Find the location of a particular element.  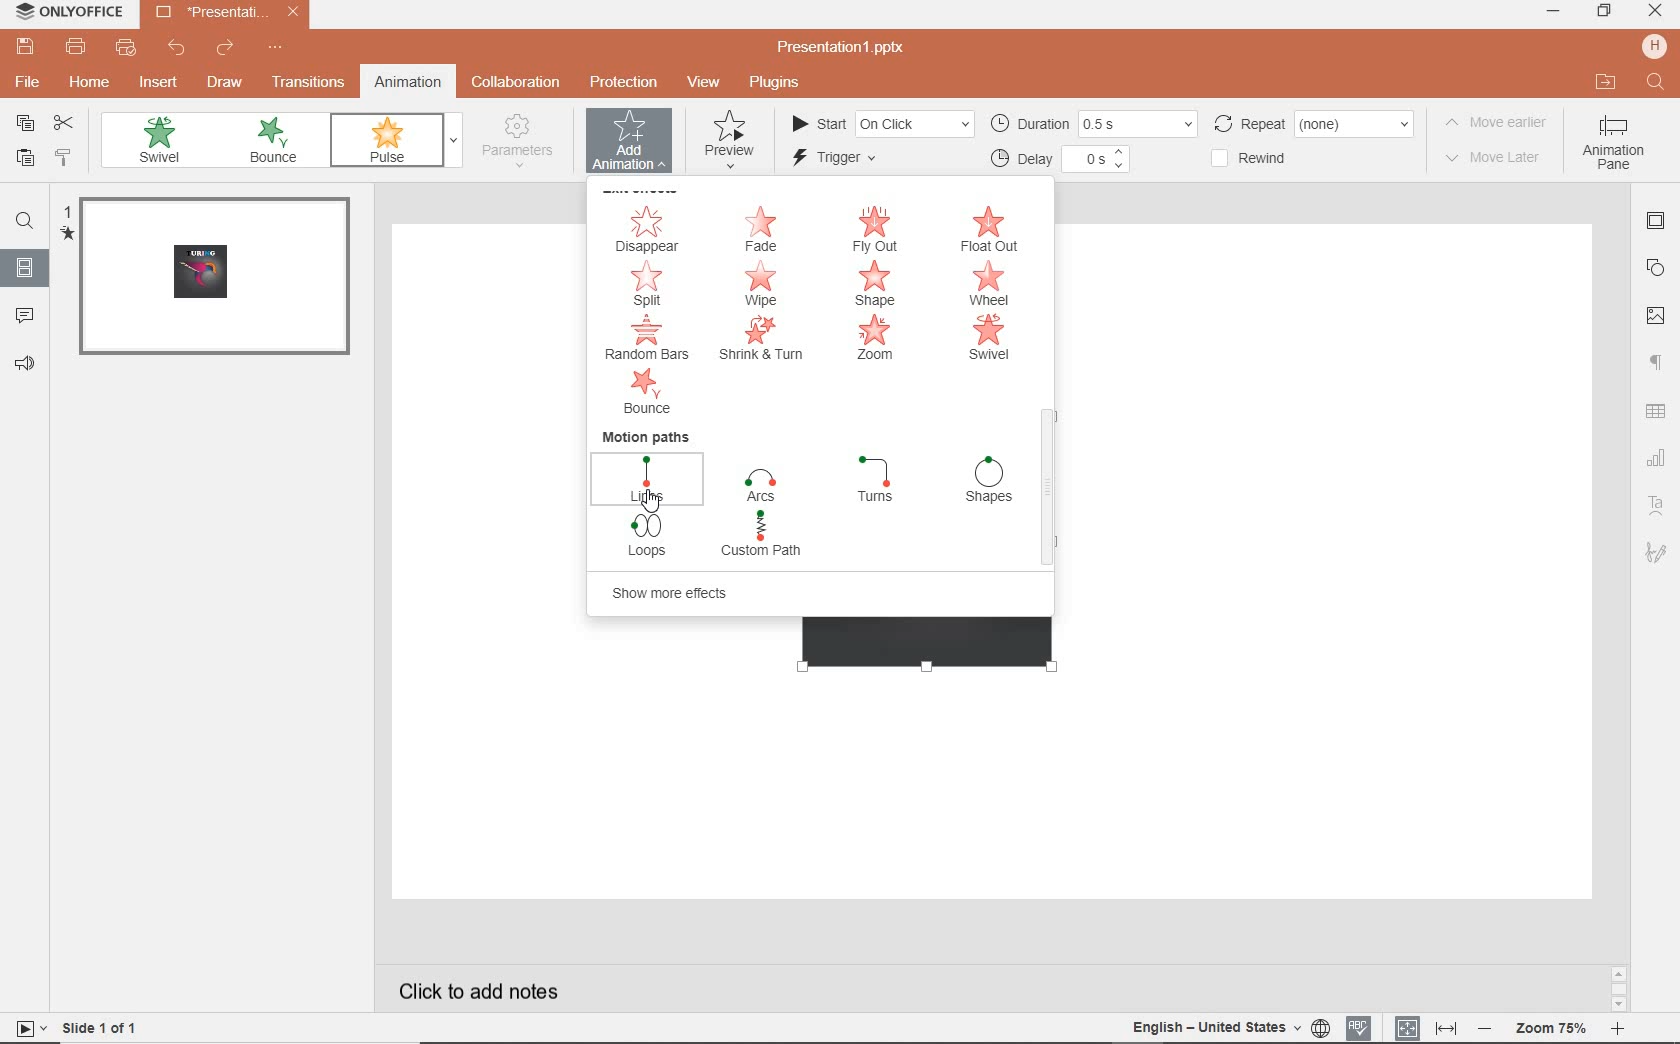

quick print is located at coordinates (125, 48).